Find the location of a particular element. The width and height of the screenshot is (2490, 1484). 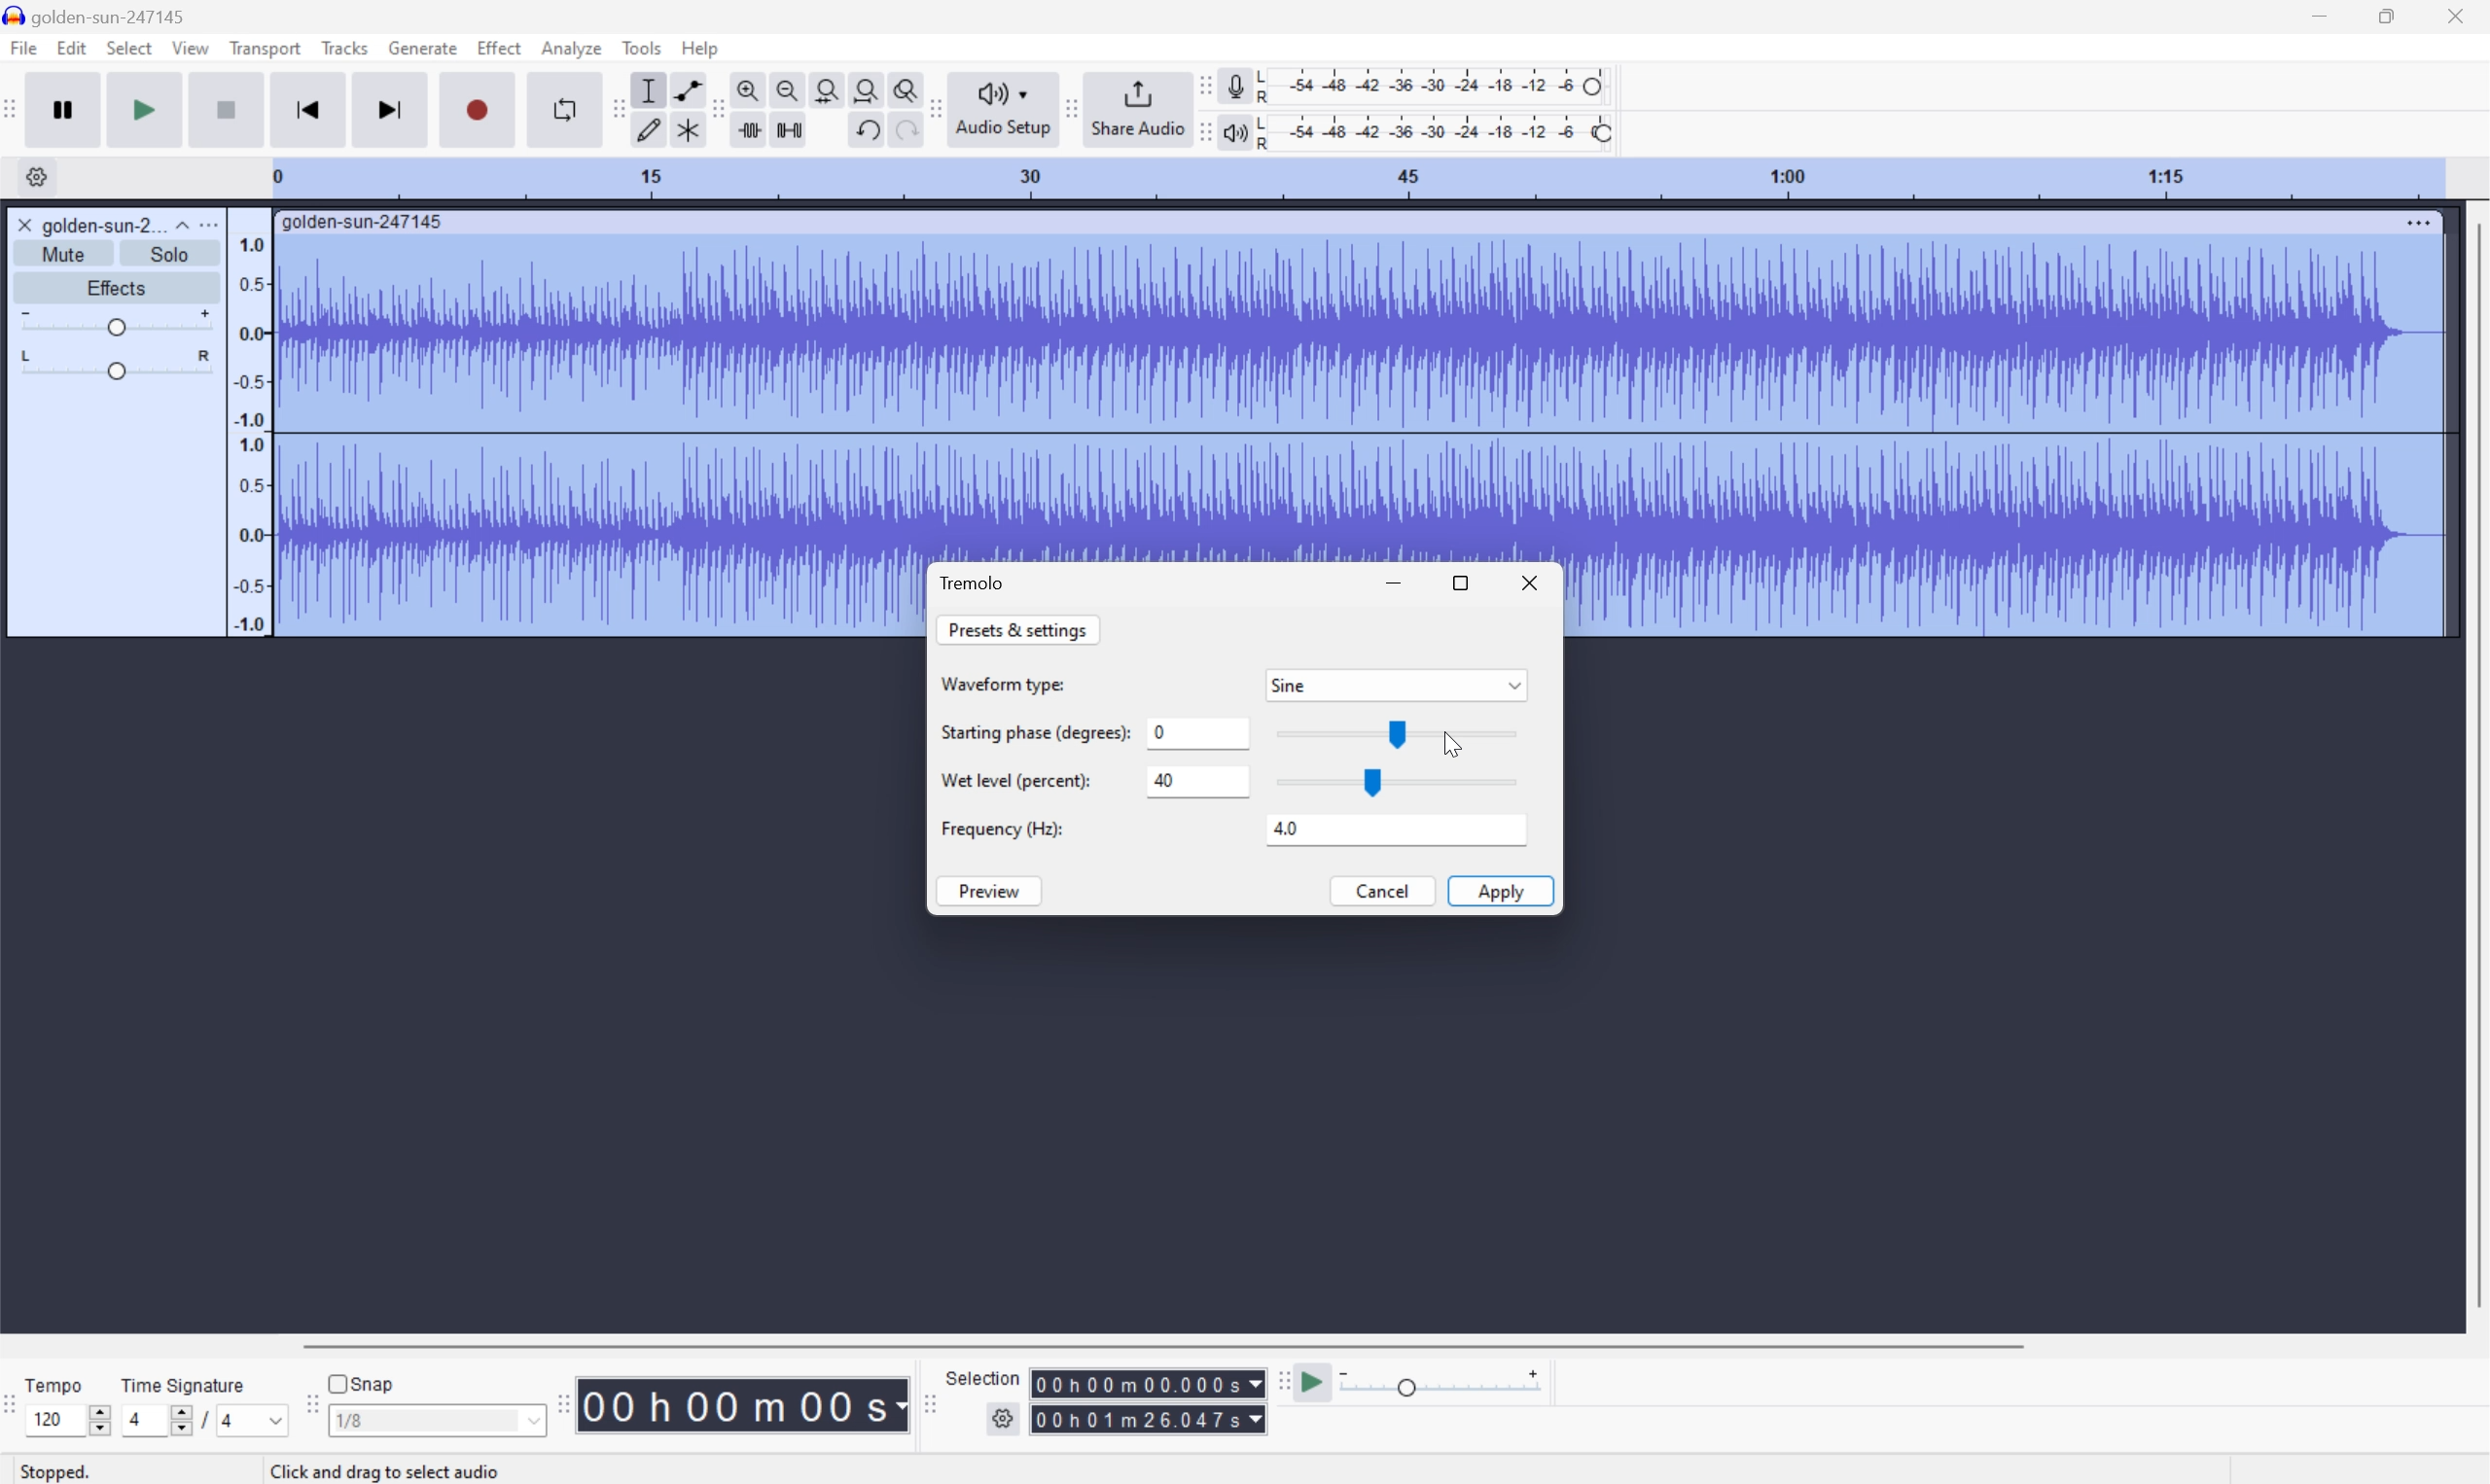

Multi tool is located at coordinates (683, 130).